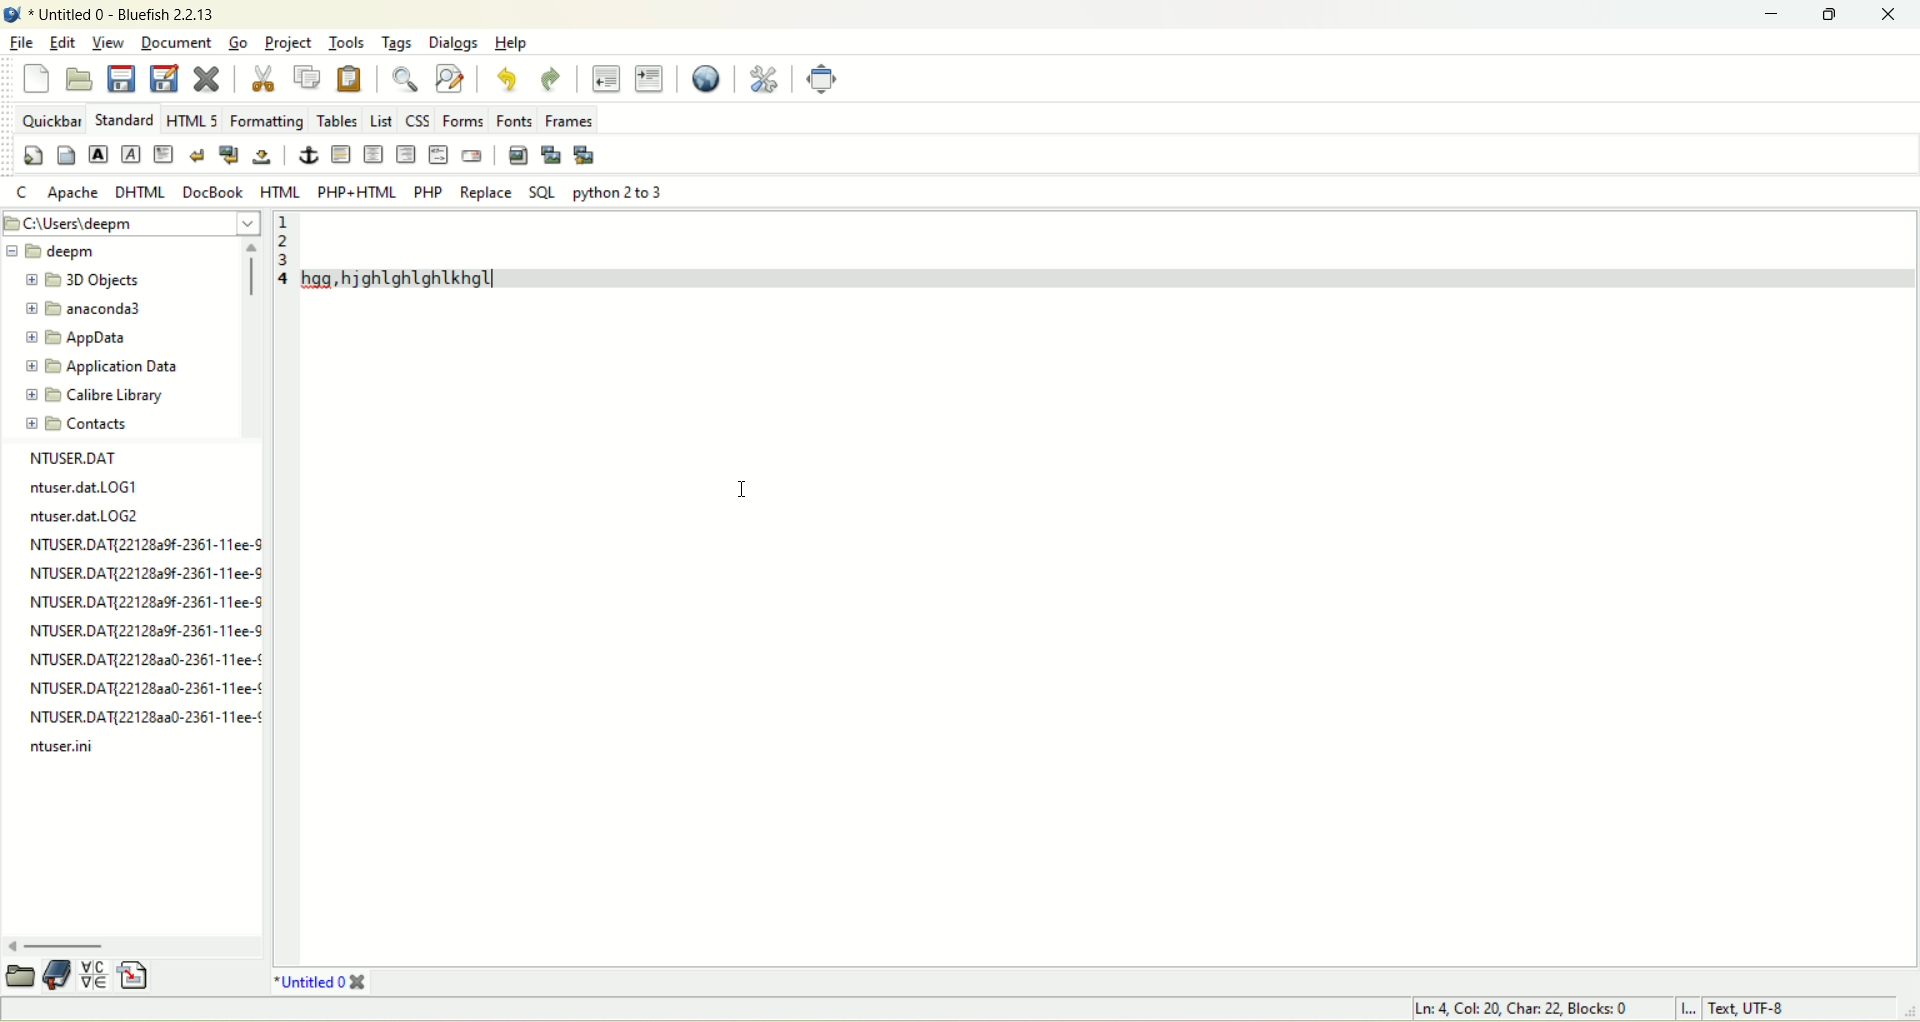  I want to click on css, so click(418, 122).